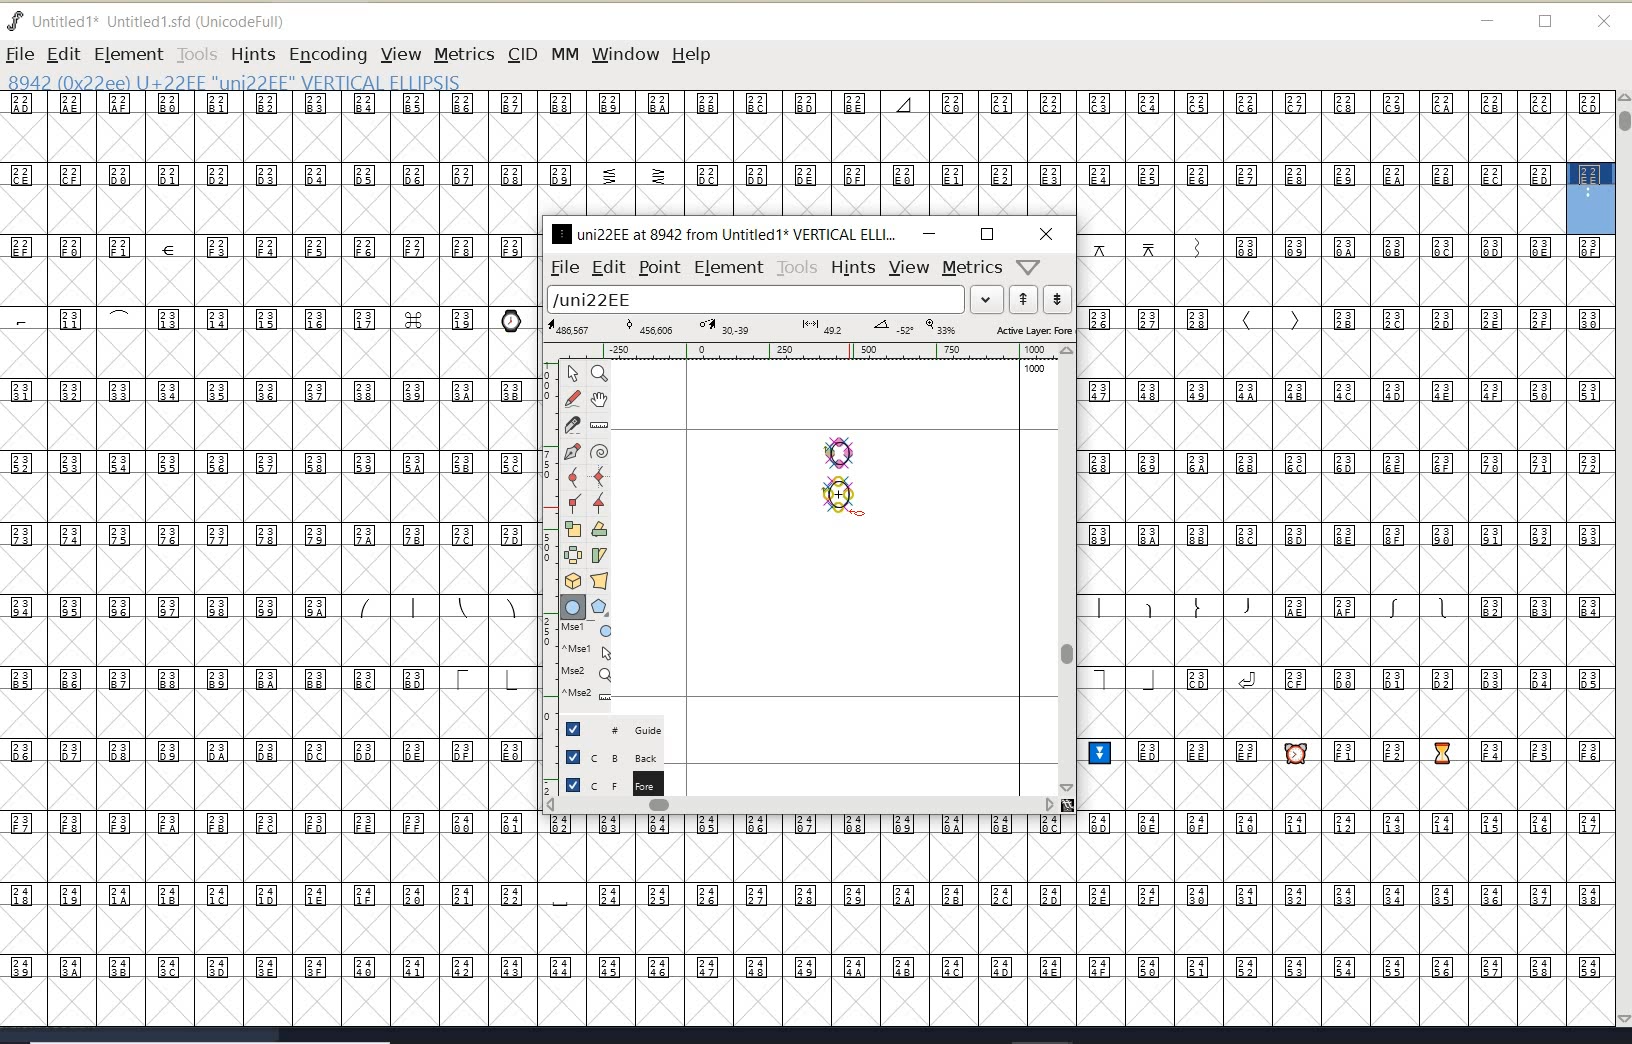 This screenshot has height=1044, width=1632. Describe the element at coordinates (599, 609) in the screenshot. I see `polygon or star` at that location.